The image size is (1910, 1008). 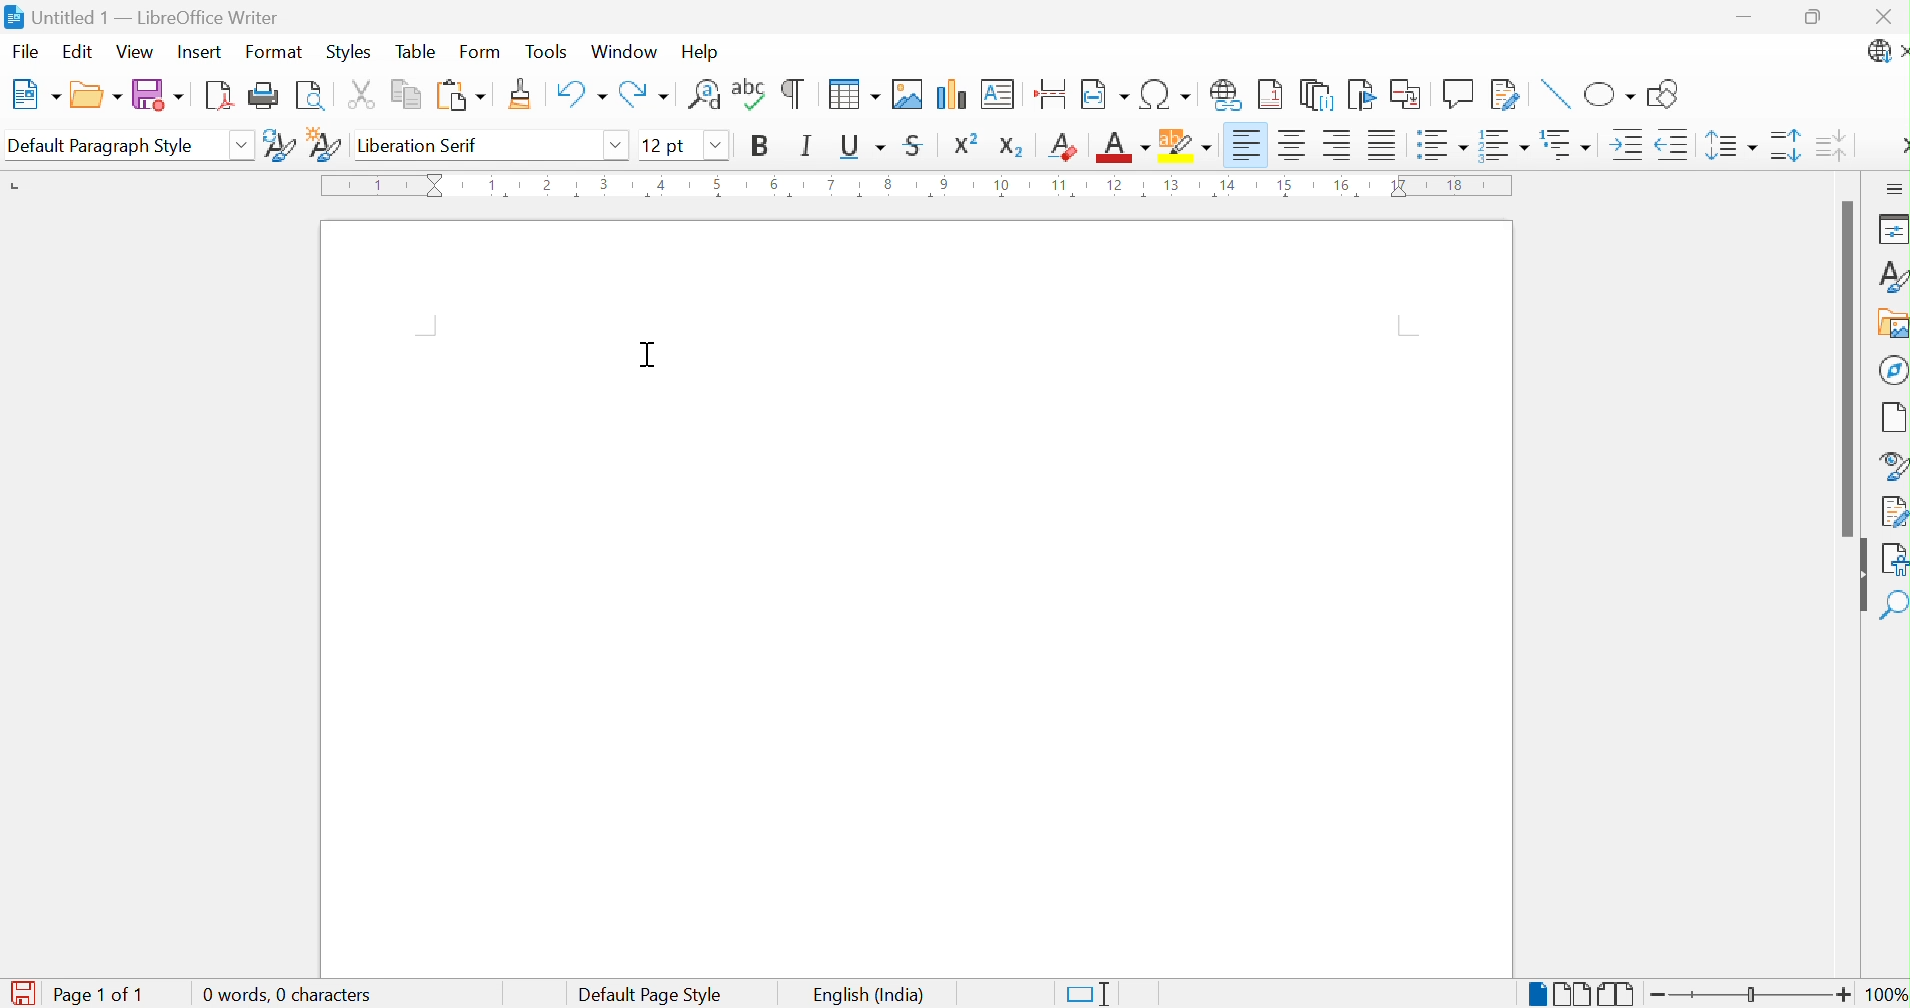 What do you see at coordinates (146, 16) in the screenshot?
I see `Untitled 1 - LibreOffice Writer ` at bounding box center [146, 16].